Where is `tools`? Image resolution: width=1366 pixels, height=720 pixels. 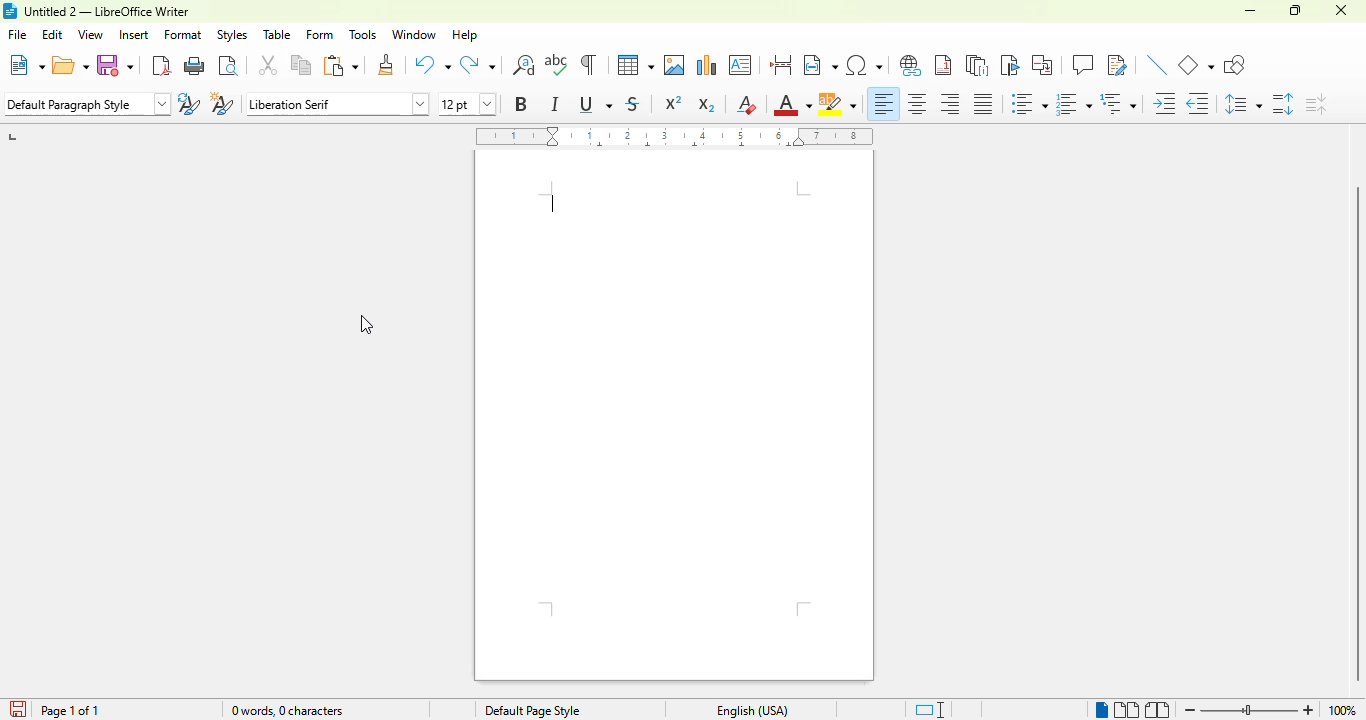 tools is located at coordinates (363, 34).